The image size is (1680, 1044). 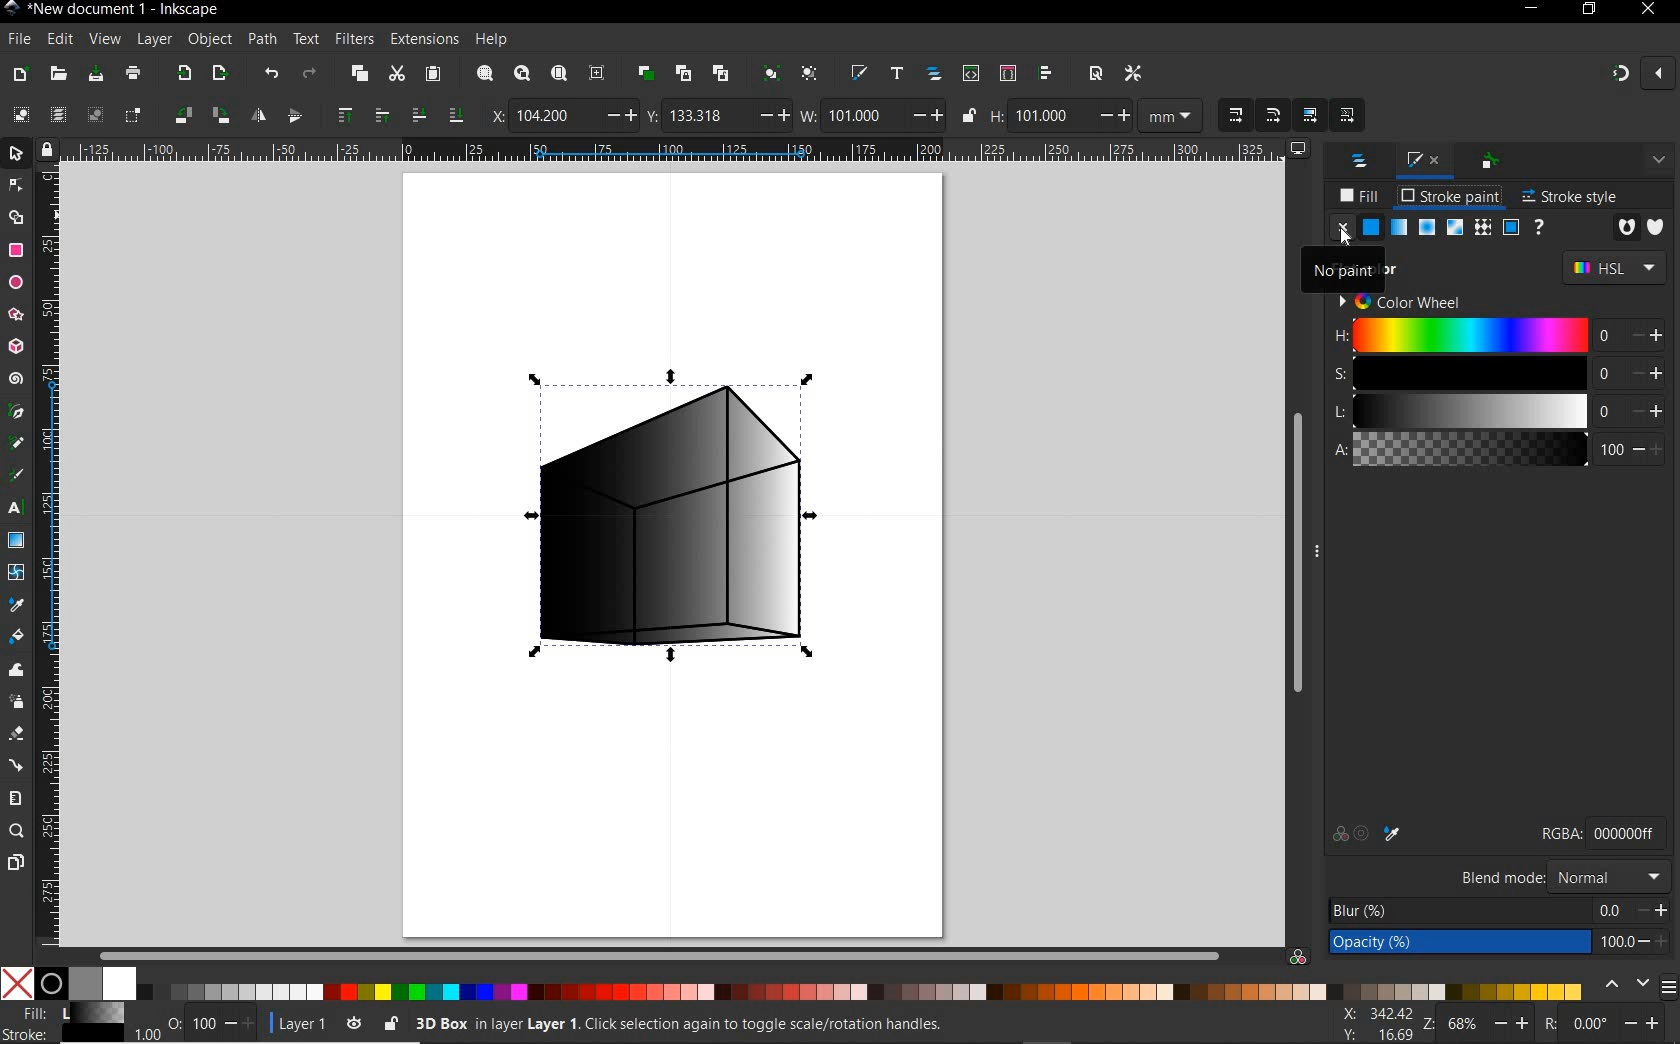 What do you see at coordinates (1561, 833) in the screenshot?
I see `rgba` at bounding box center [1561, 833].